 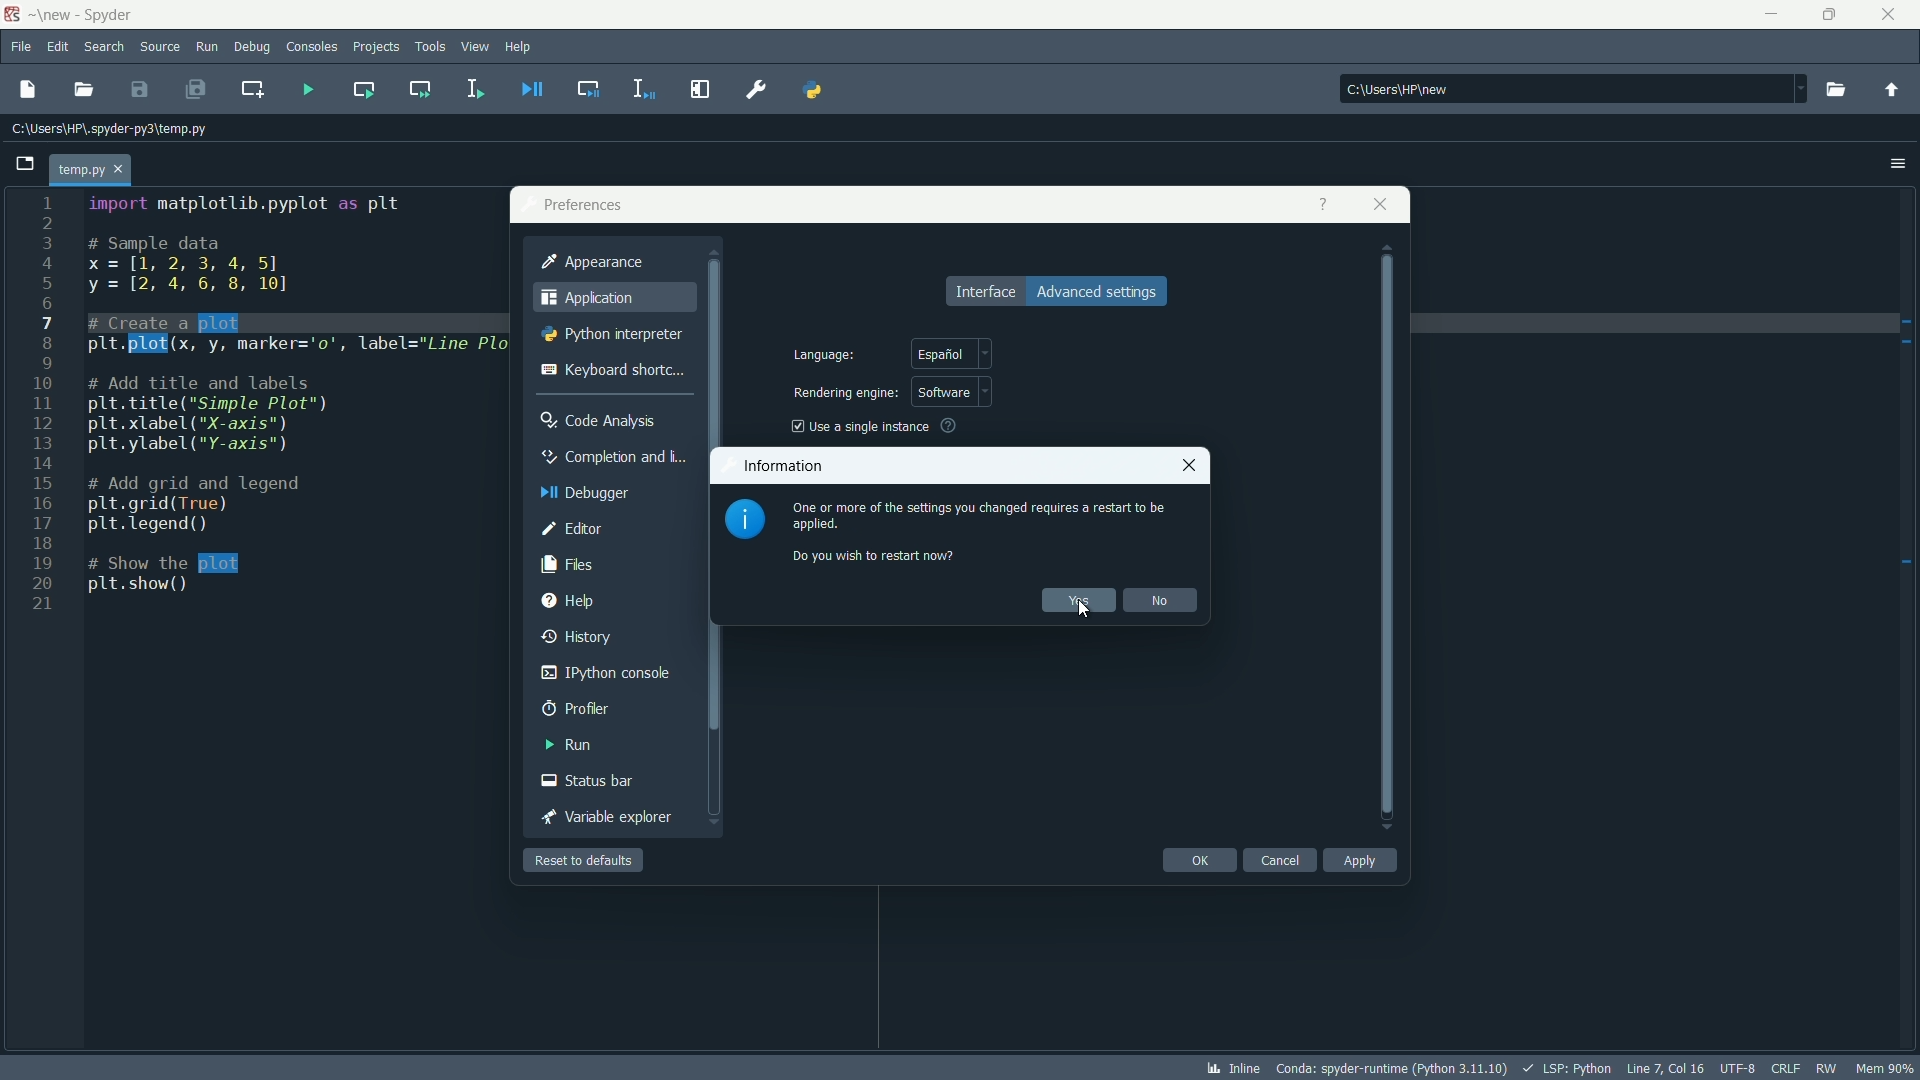 What do you see at coordinates (1892, 91) in the screenshot?
I see `parent directory` at bounding box center [1892, 91].